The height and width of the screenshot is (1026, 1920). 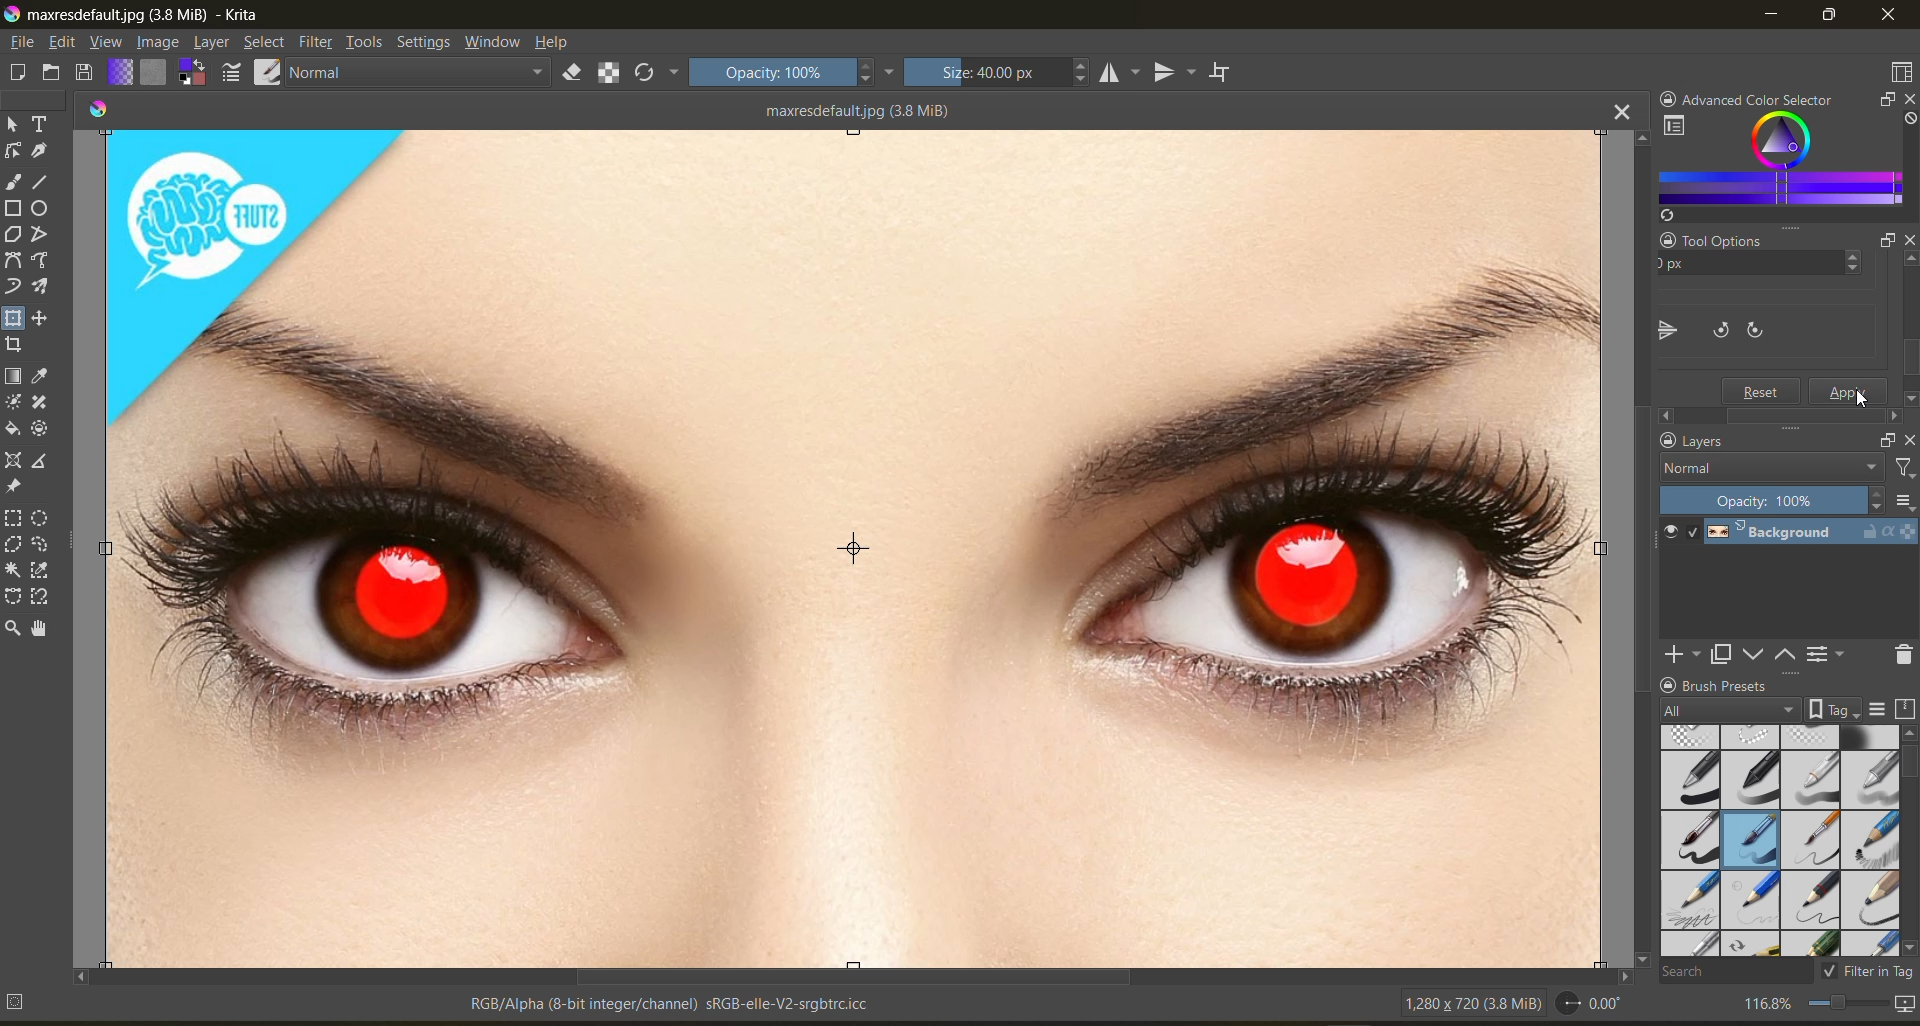 What do you see at coordinates (1777, 166) in the screenshot?
I see `advanced color selector` at bounding box center [1777, 166].